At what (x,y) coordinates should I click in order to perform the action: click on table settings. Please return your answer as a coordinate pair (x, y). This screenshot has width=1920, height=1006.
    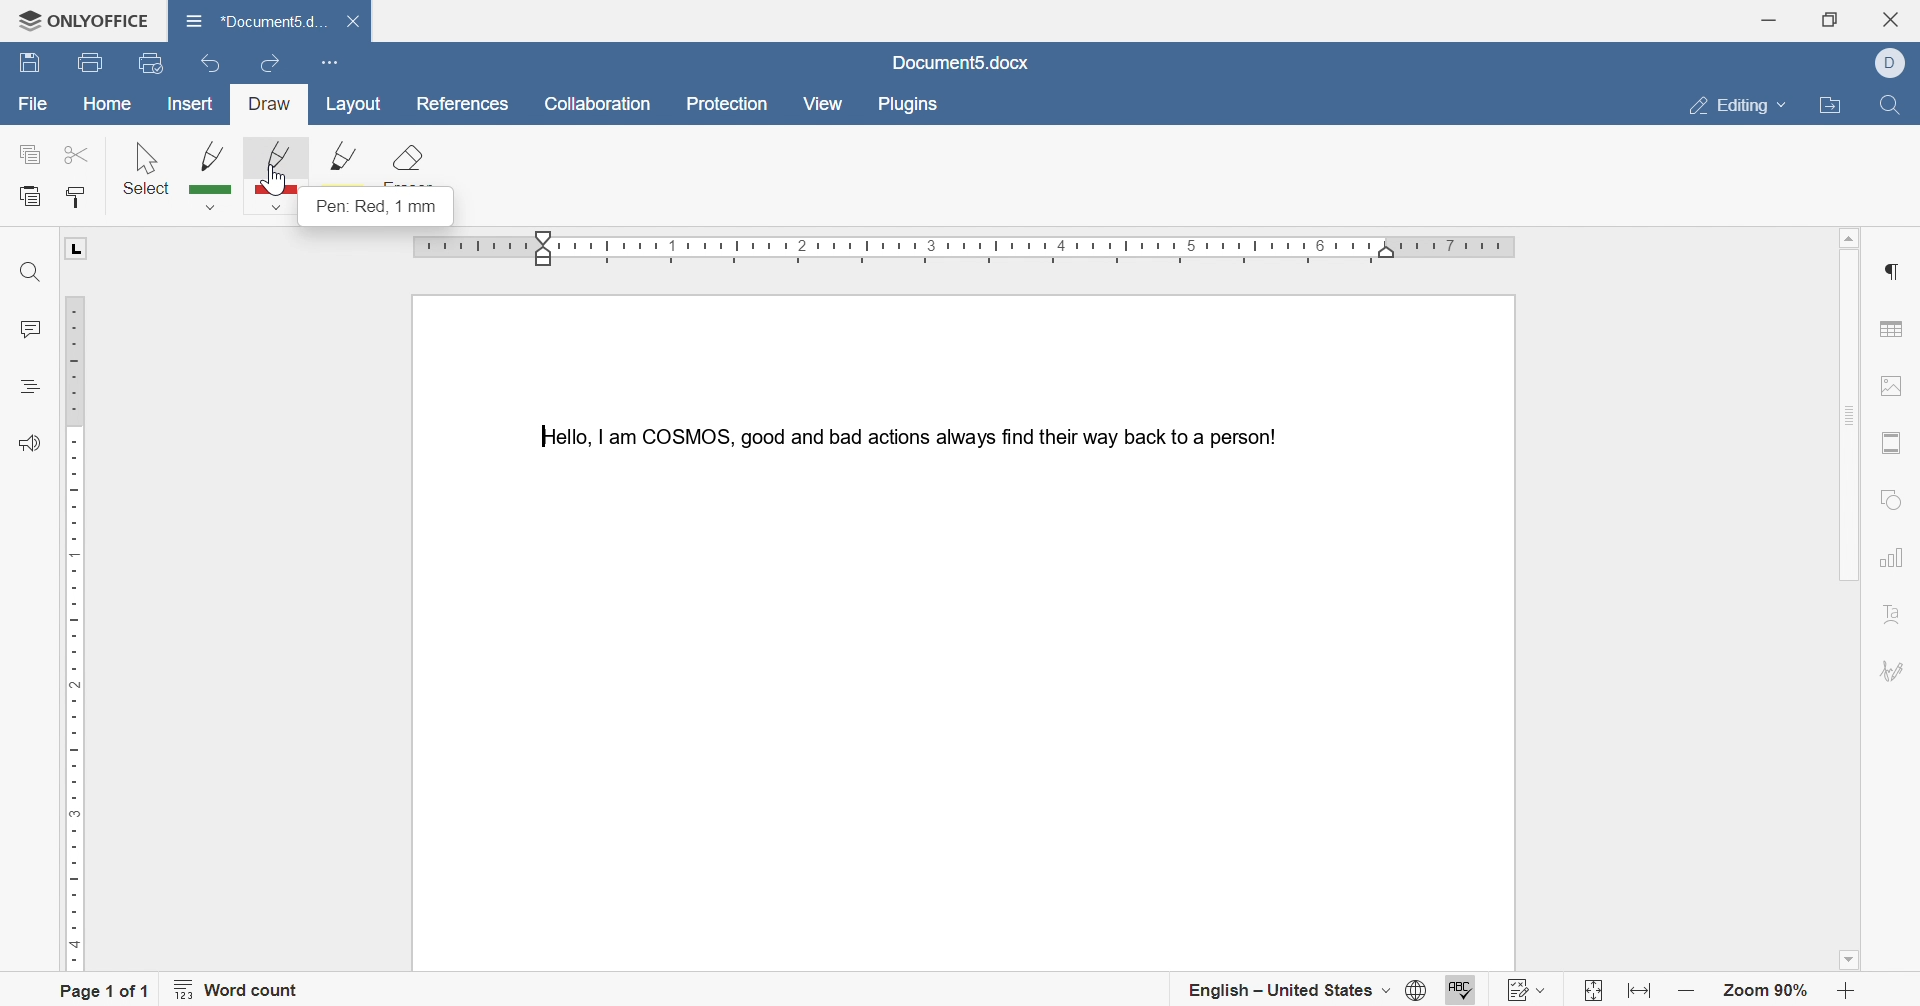
    Looking at the image, I should click on (1894, 332).